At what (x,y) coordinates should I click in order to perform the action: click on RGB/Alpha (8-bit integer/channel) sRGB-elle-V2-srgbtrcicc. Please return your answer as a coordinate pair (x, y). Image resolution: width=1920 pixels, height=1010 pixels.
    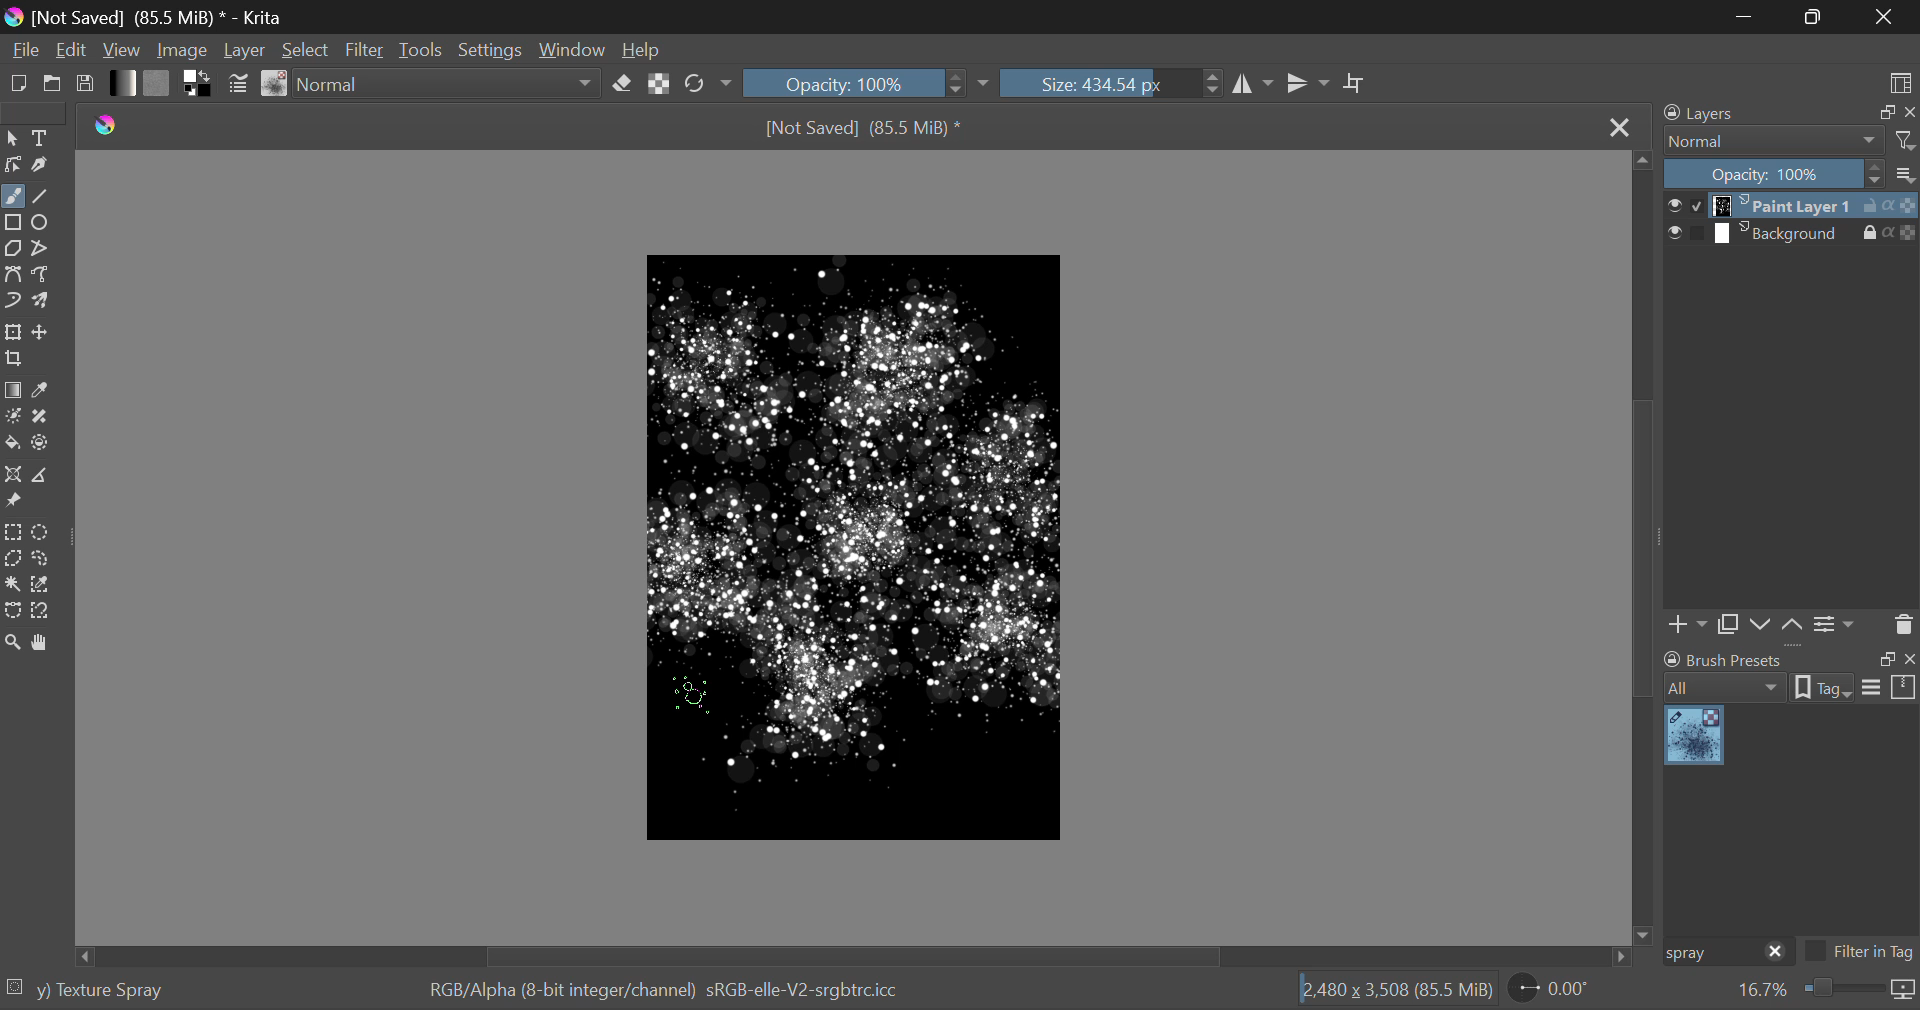
    Looking at the image, I should click on (666, 991).